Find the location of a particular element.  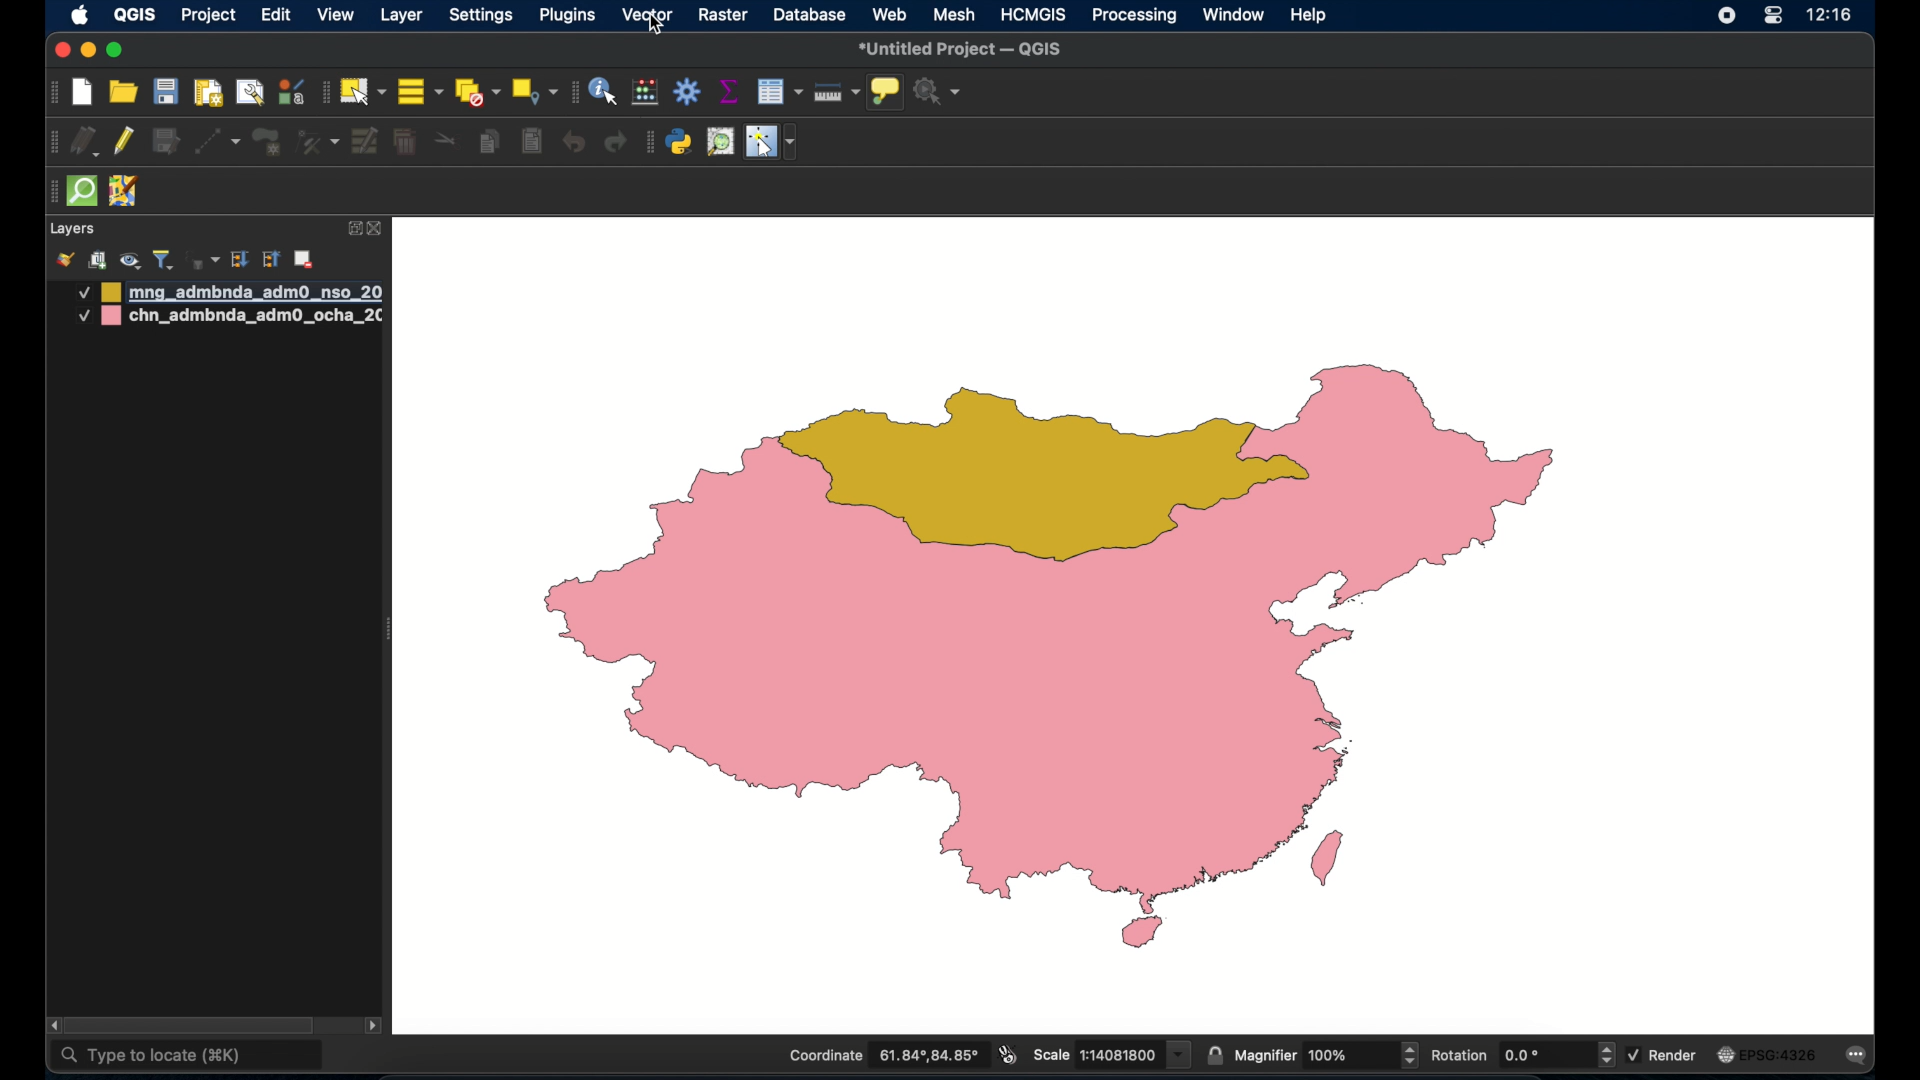

show print layout is located at coordinates (206, 92).